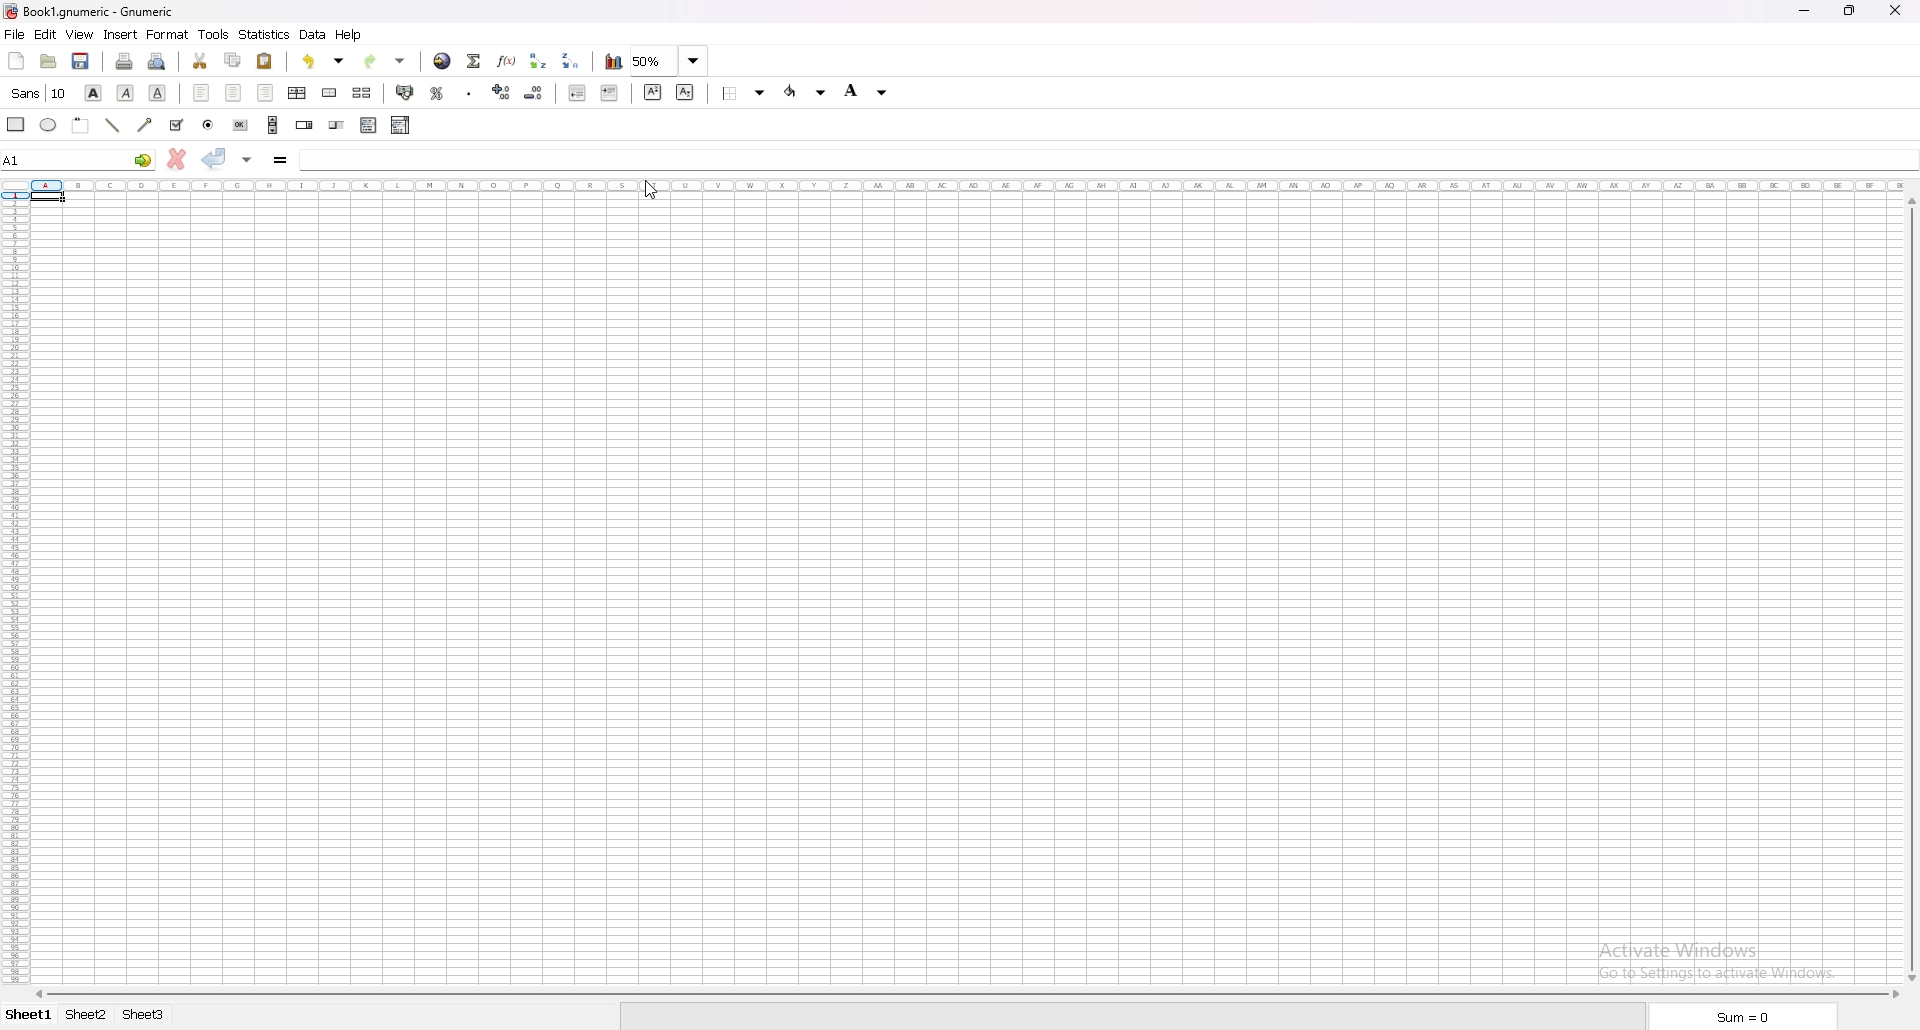 Image resolution: width=1920 pixels, height=1030 pixels. I want to click on button, so click(240, 125).